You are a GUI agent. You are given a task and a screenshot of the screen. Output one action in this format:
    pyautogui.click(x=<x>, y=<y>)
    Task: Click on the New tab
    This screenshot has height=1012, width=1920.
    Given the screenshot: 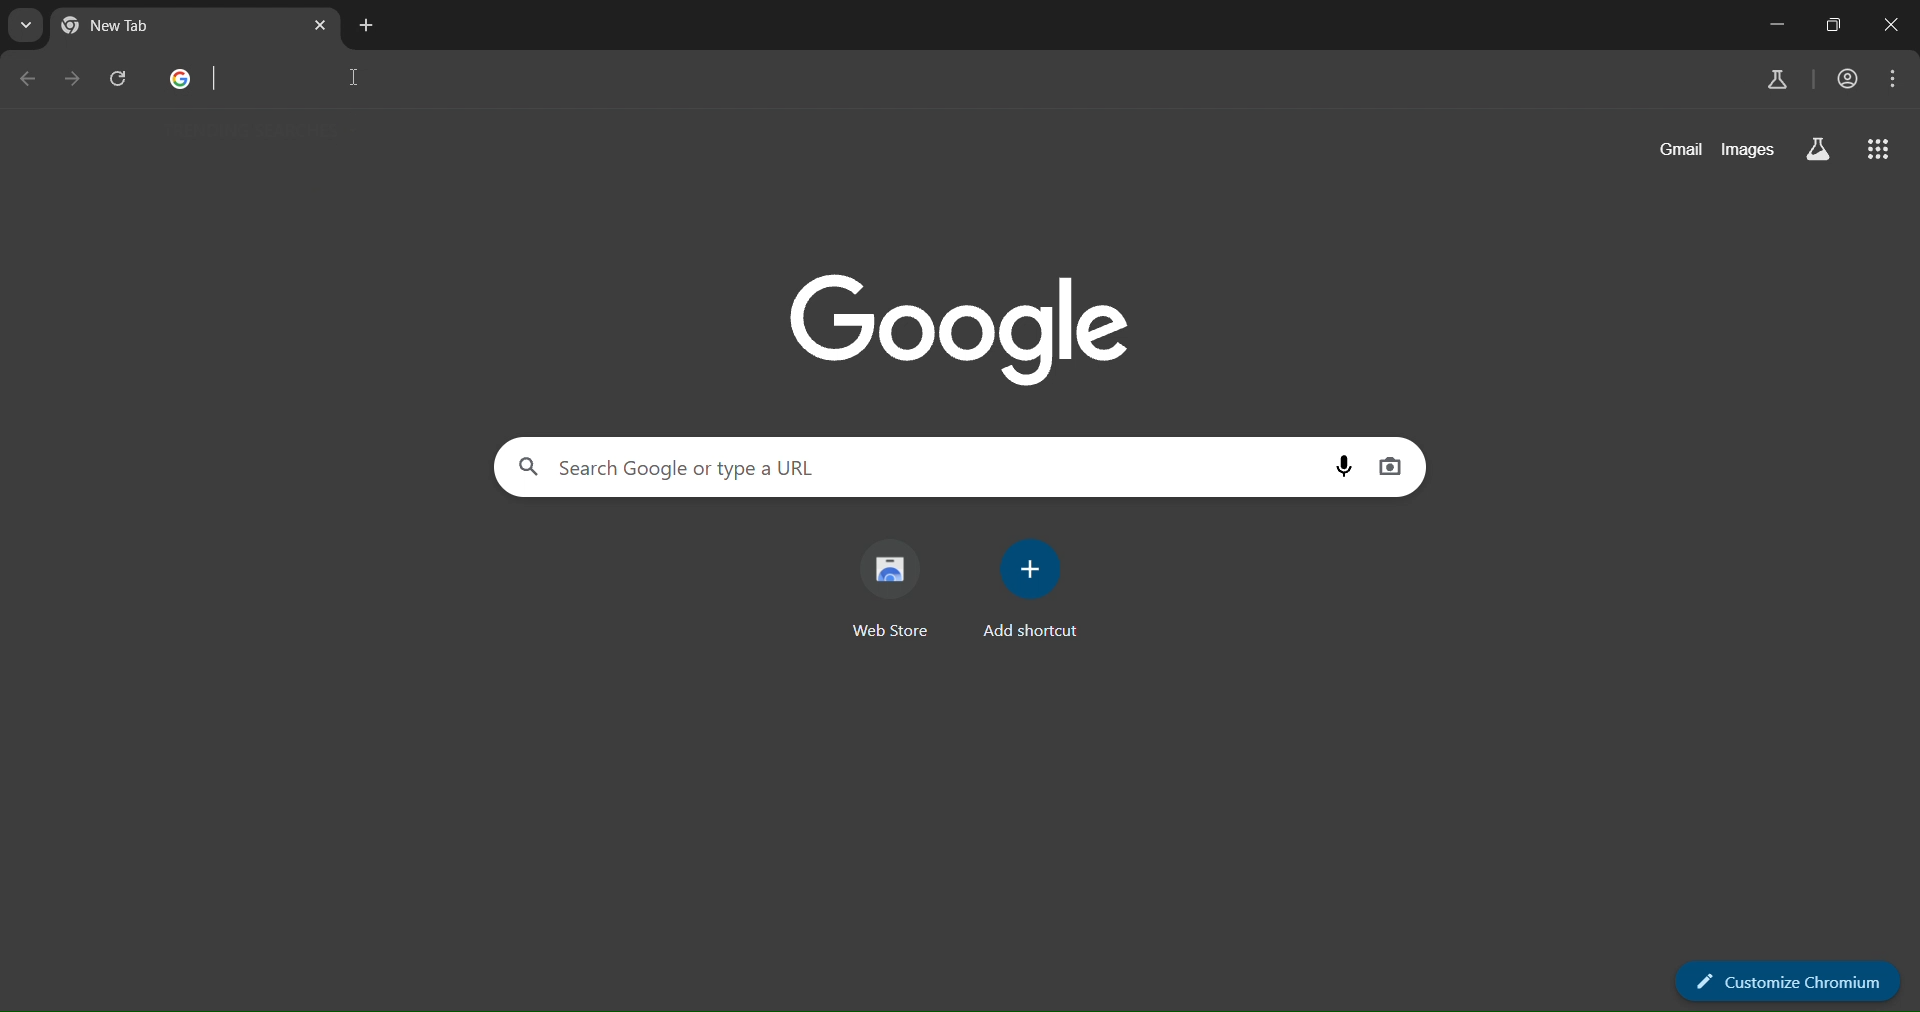 What is the action you would take?
    pyautogui.click(x=125, y=25)
    